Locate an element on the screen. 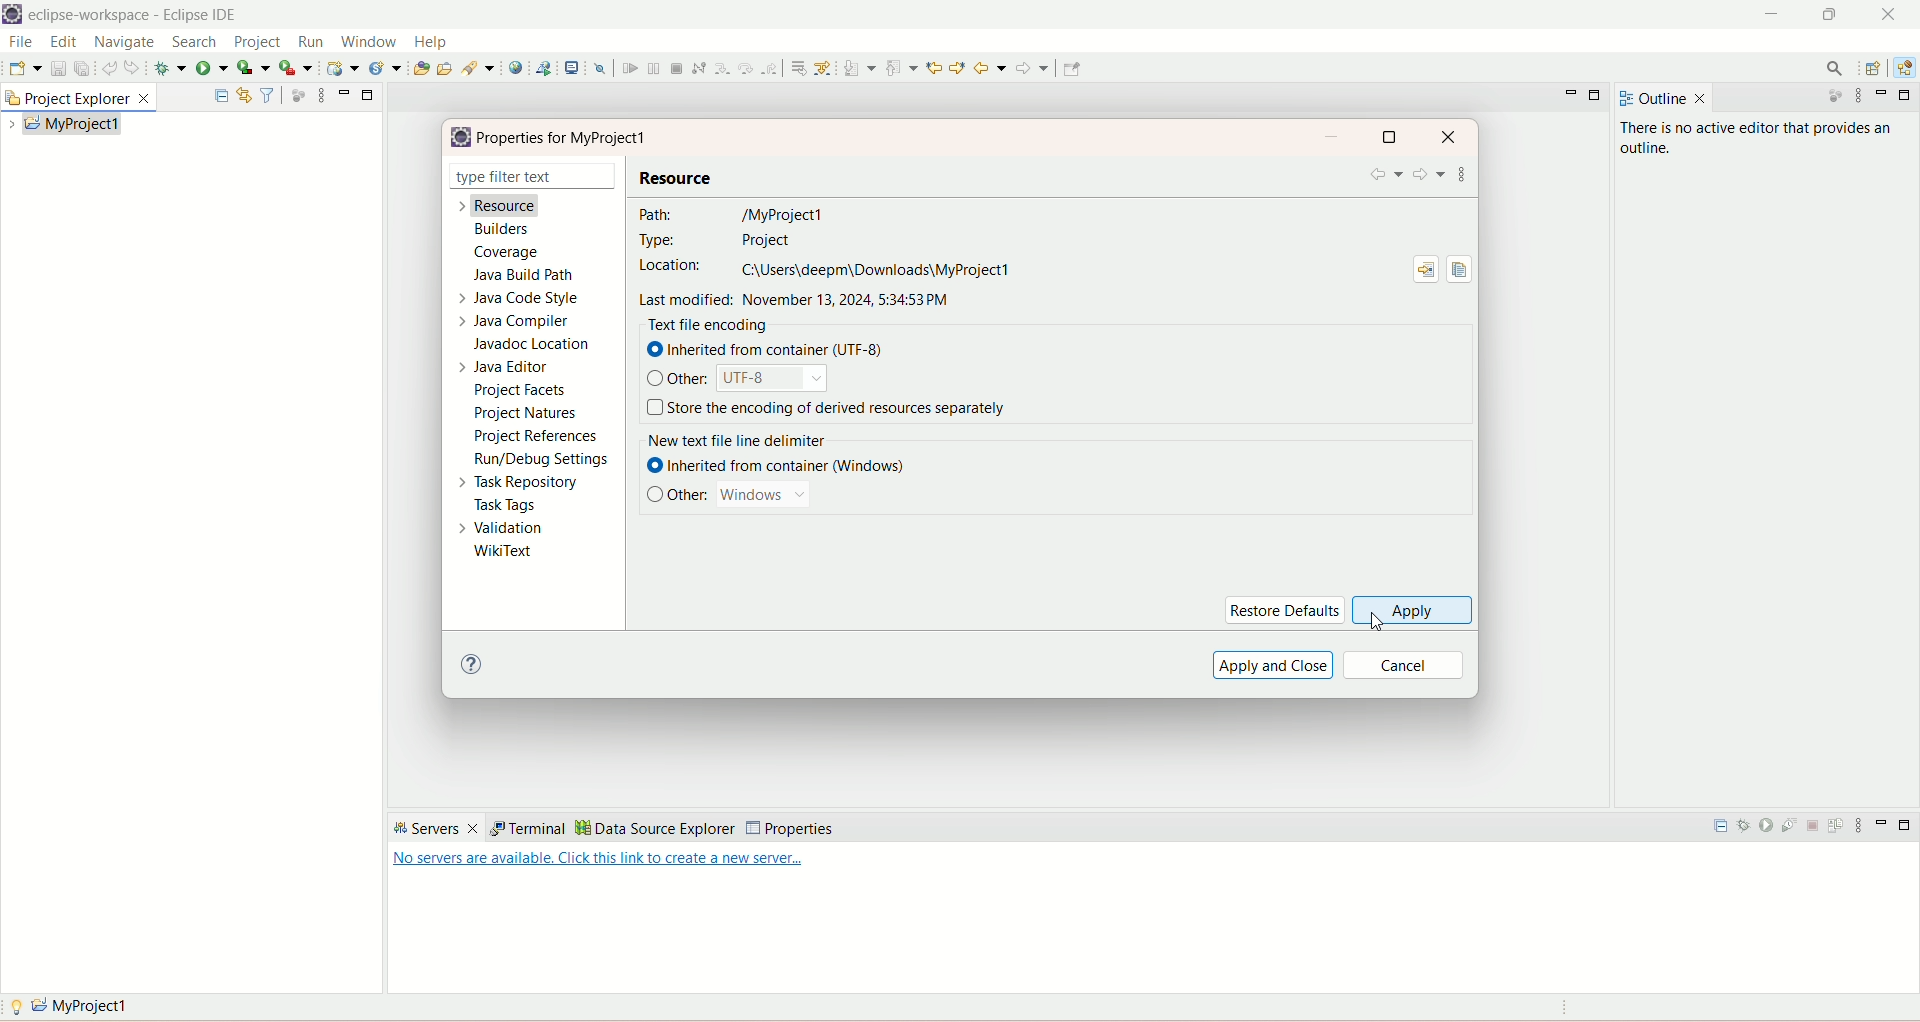 The height and width of the screenshot is (1022, 1920). start the server is located at coordinates (1769, 829).